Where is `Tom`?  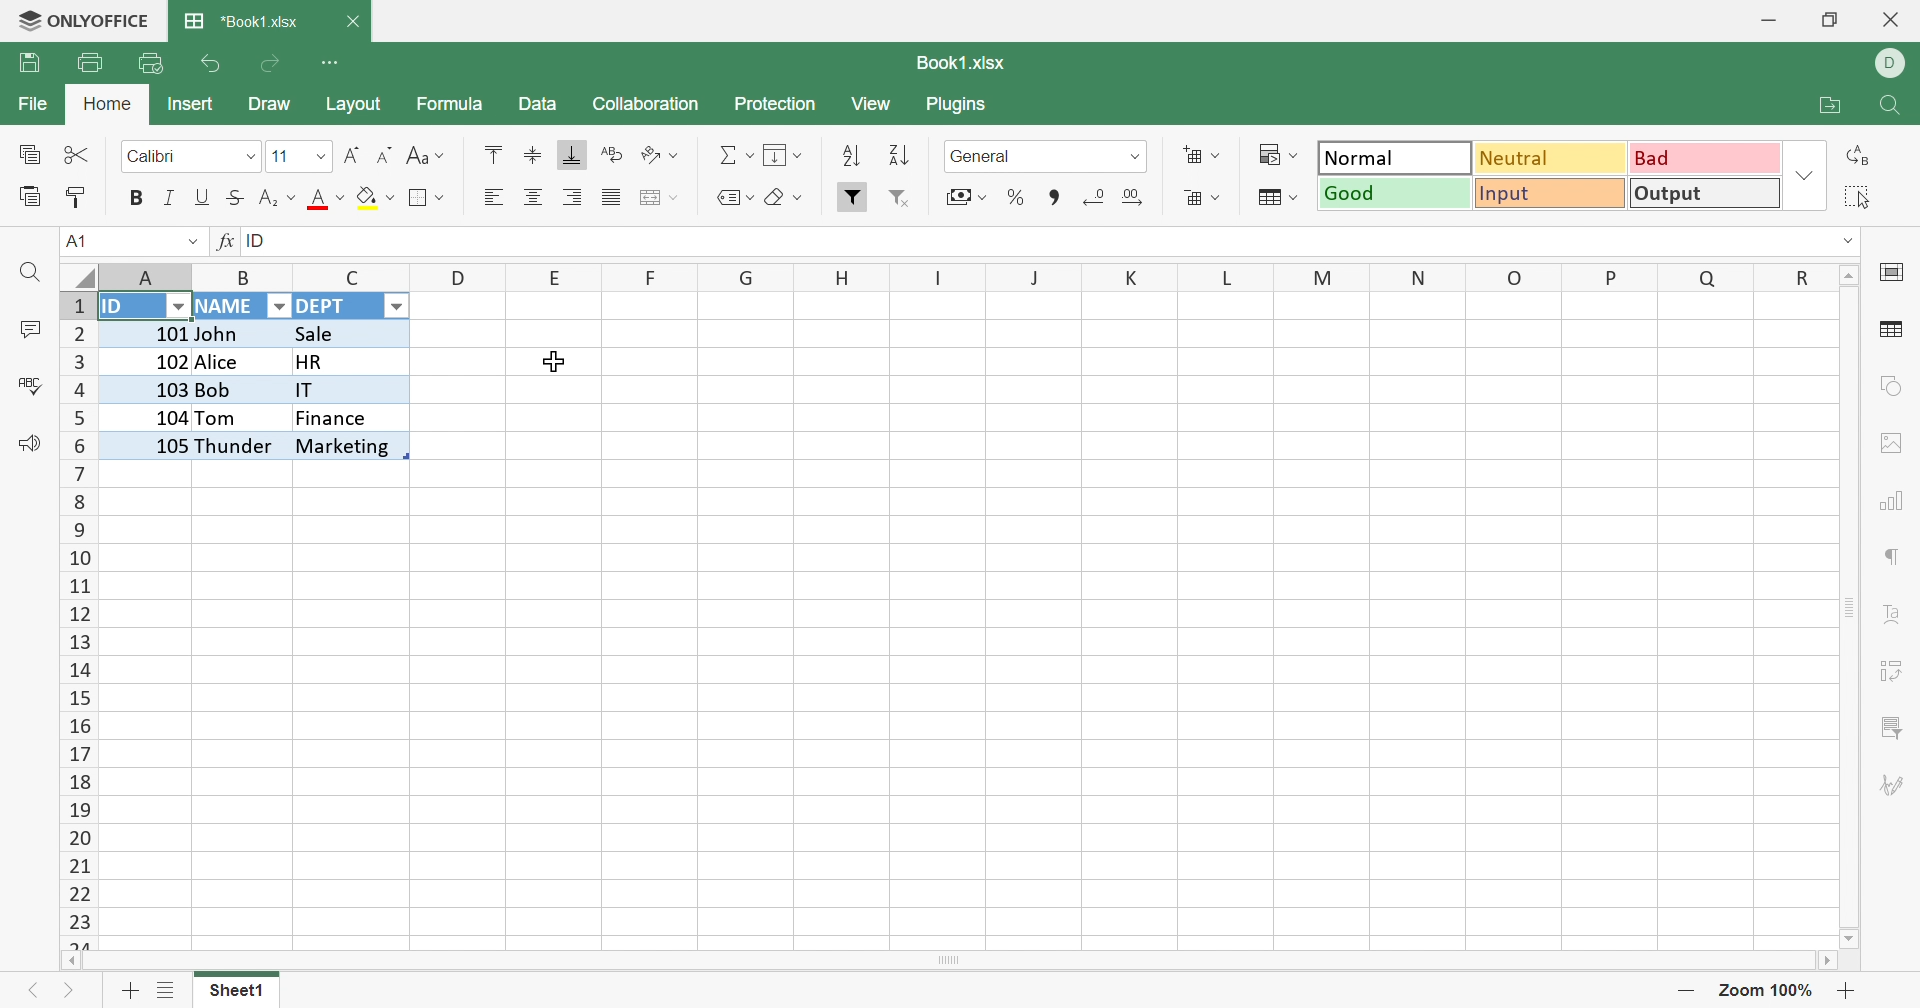 Tom is located at coordinates (220, 417).